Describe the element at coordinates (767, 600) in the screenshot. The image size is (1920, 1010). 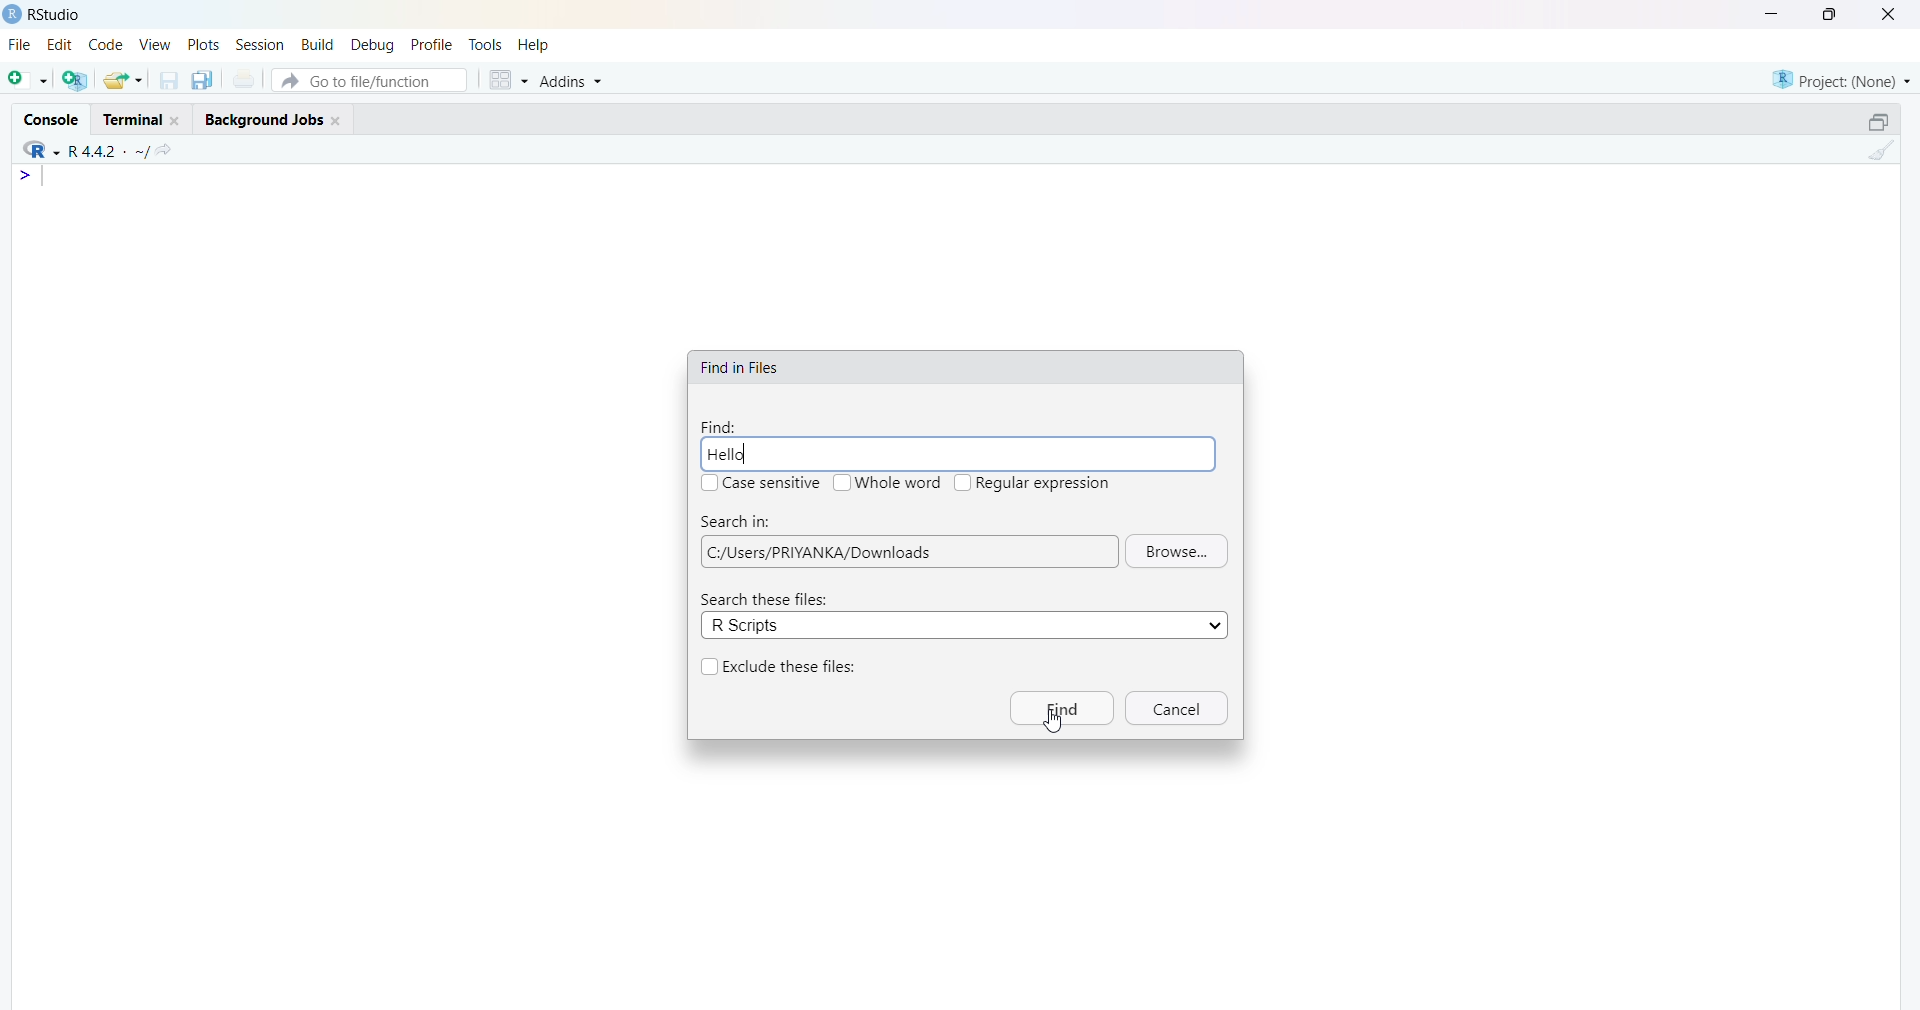
I see `Search these files:` at that location.